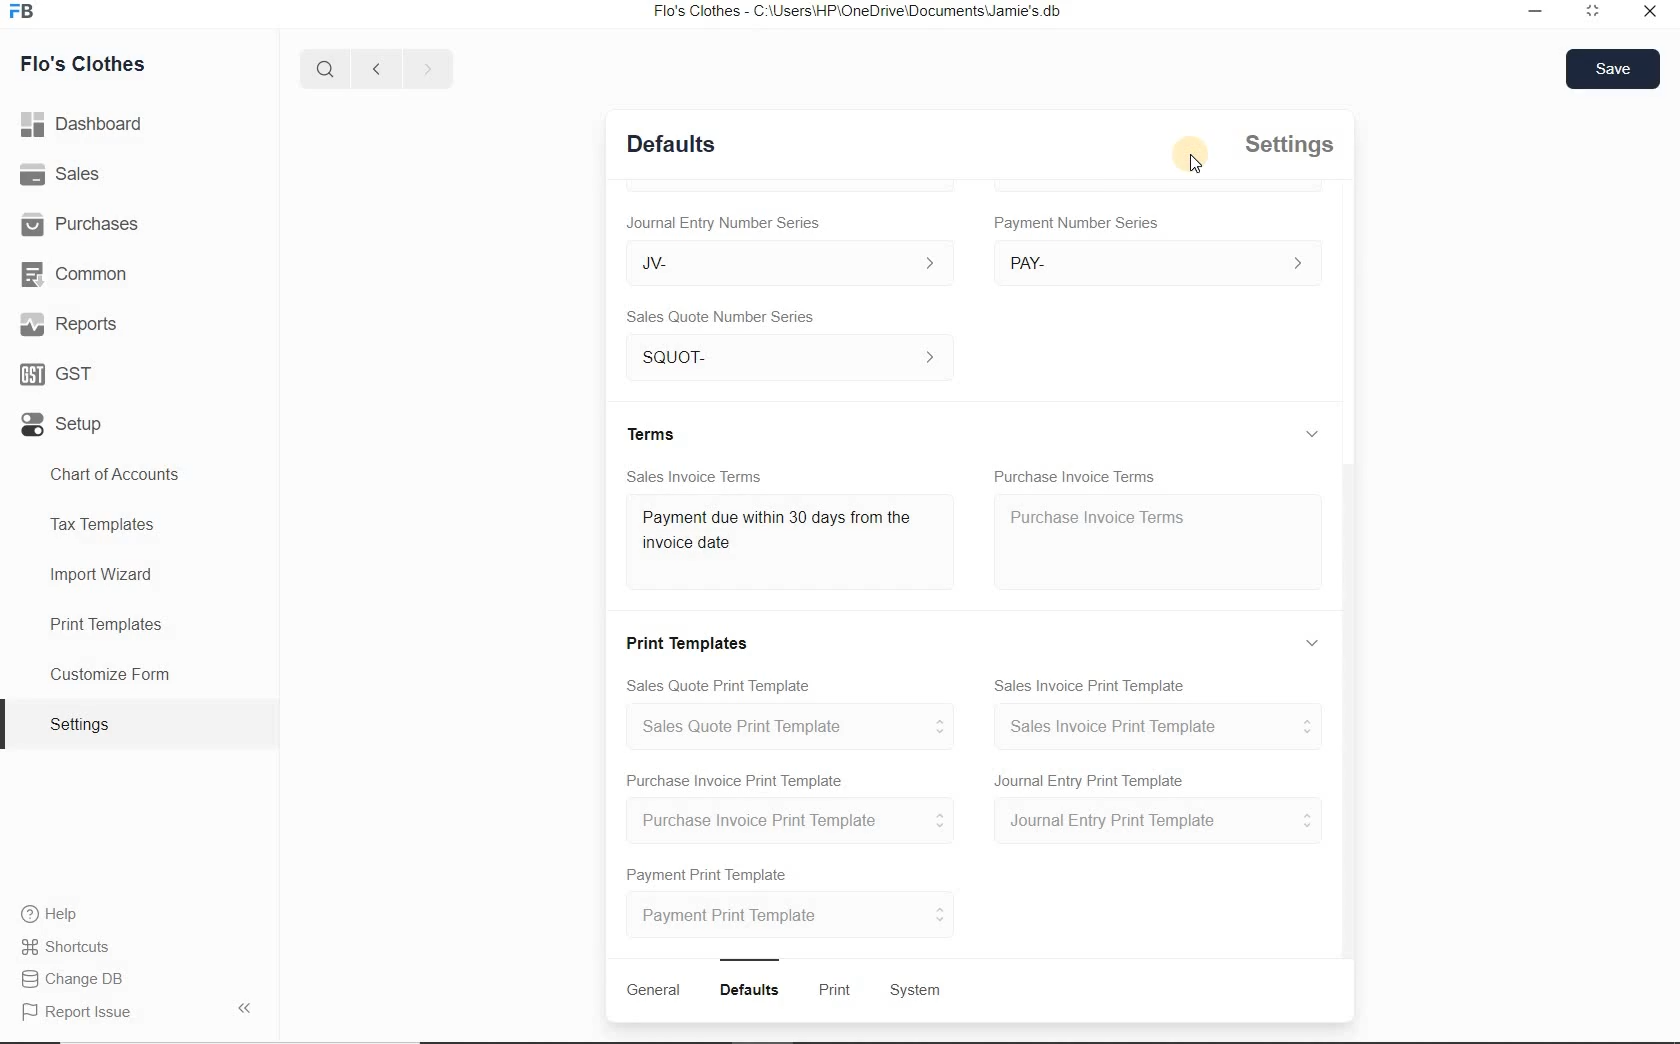  I want to click on Logo, so click(24, 11).